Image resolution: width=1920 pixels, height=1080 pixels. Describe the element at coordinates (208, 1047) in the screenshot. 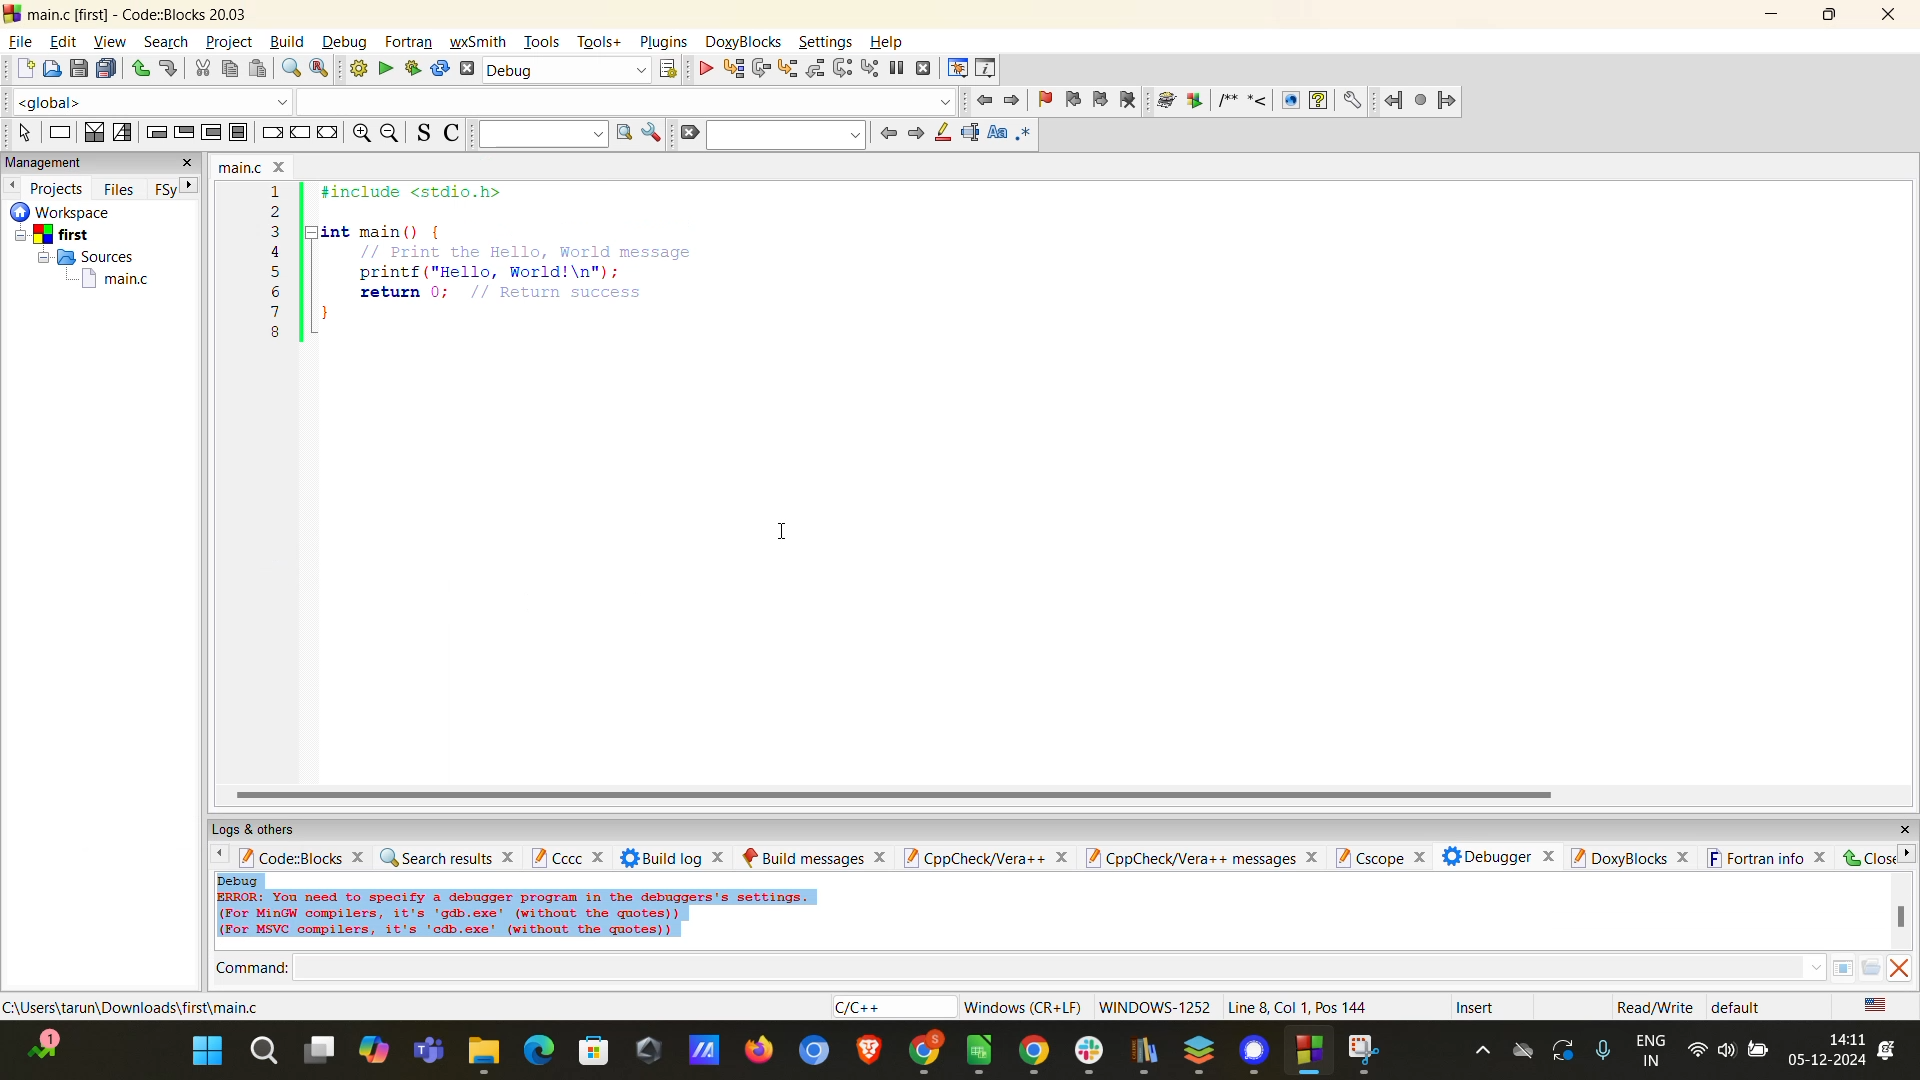

I see `start` at that location.